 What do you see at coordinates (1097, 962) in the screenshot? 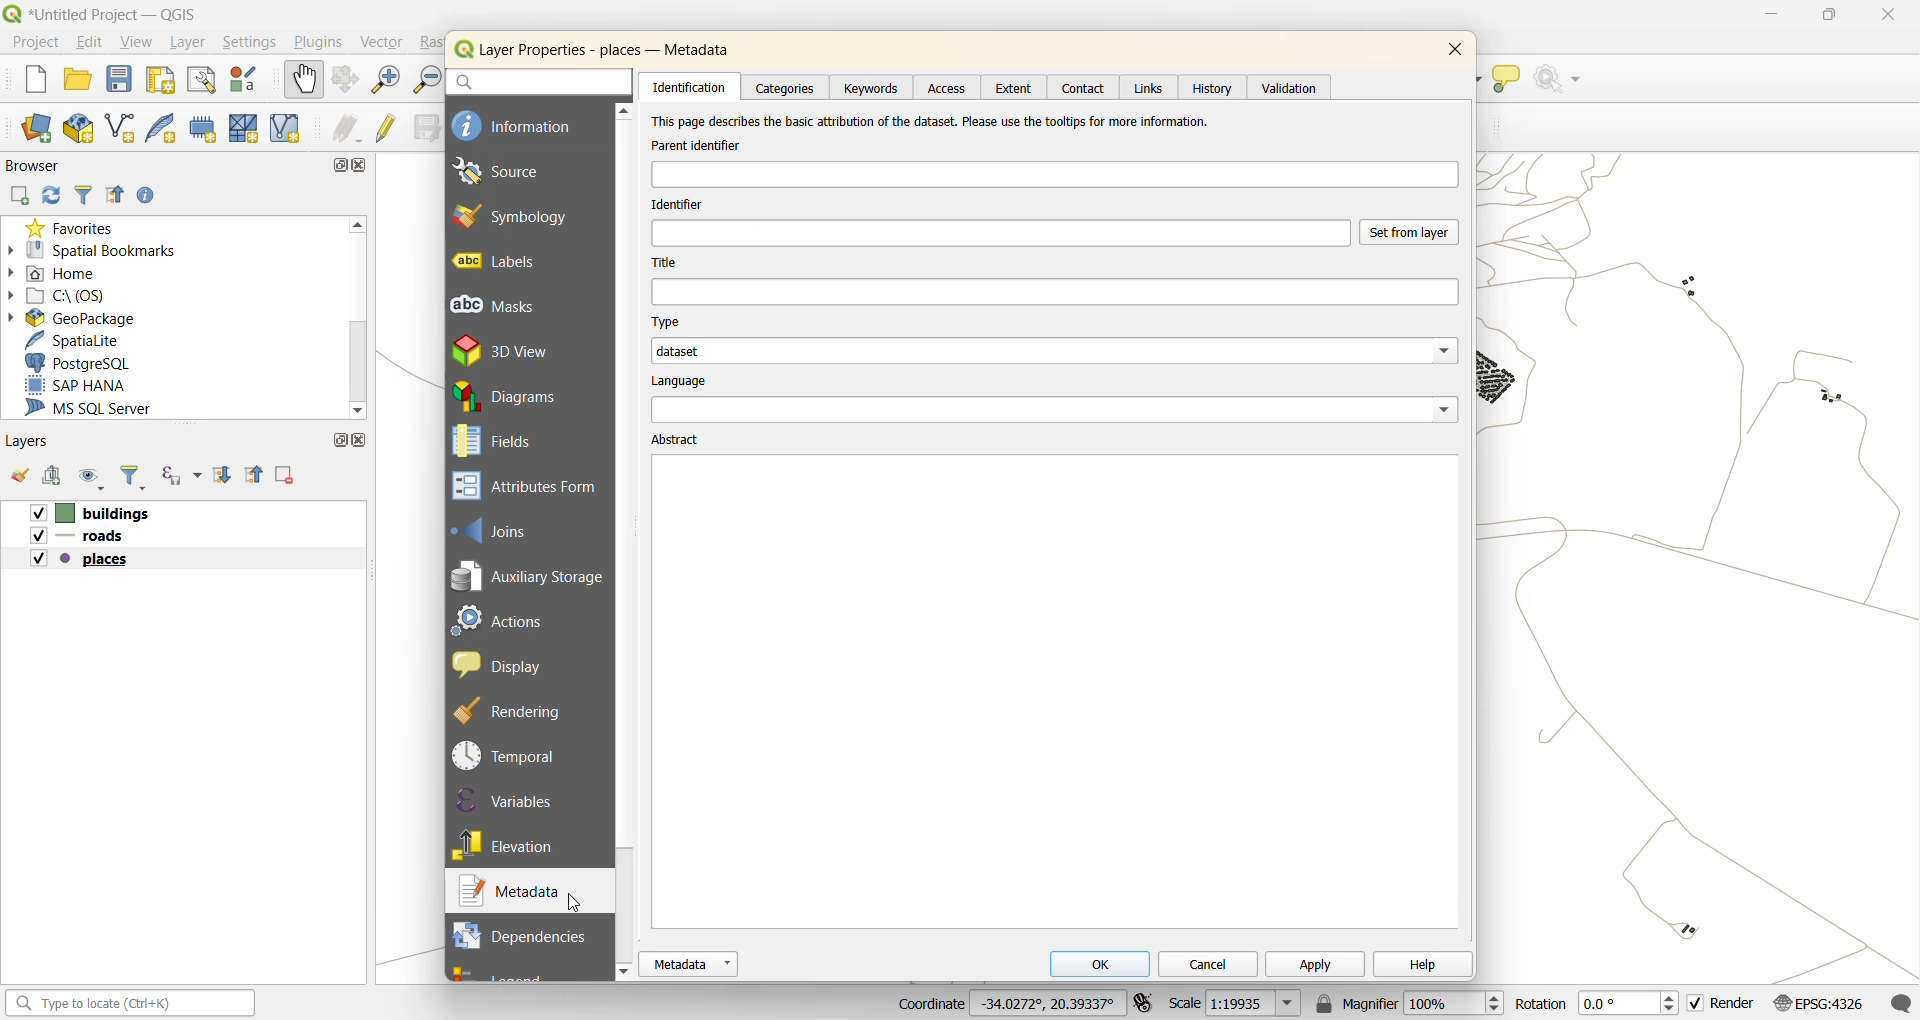
I see `ok` at bounding box center [1097, 962].